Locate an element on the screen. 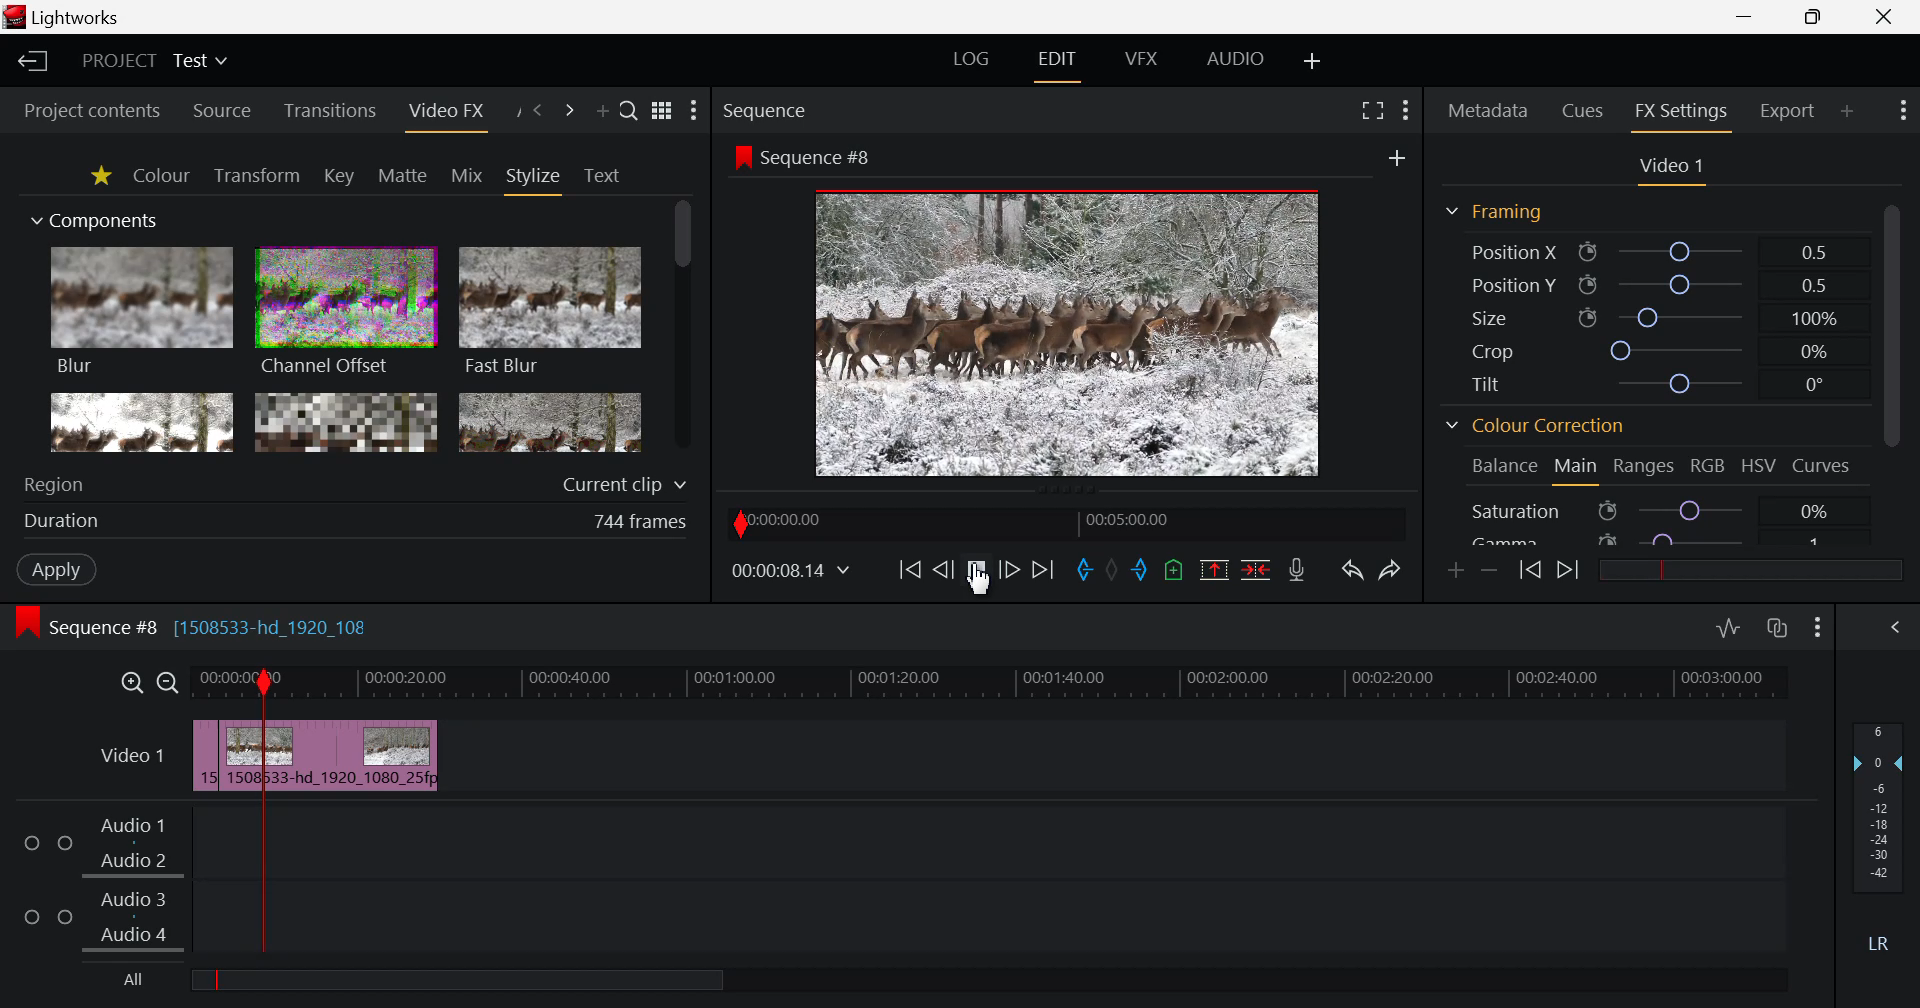 This screenshot has height=1008, width=1920. Add Panel is located at coordinates (1848, 109).